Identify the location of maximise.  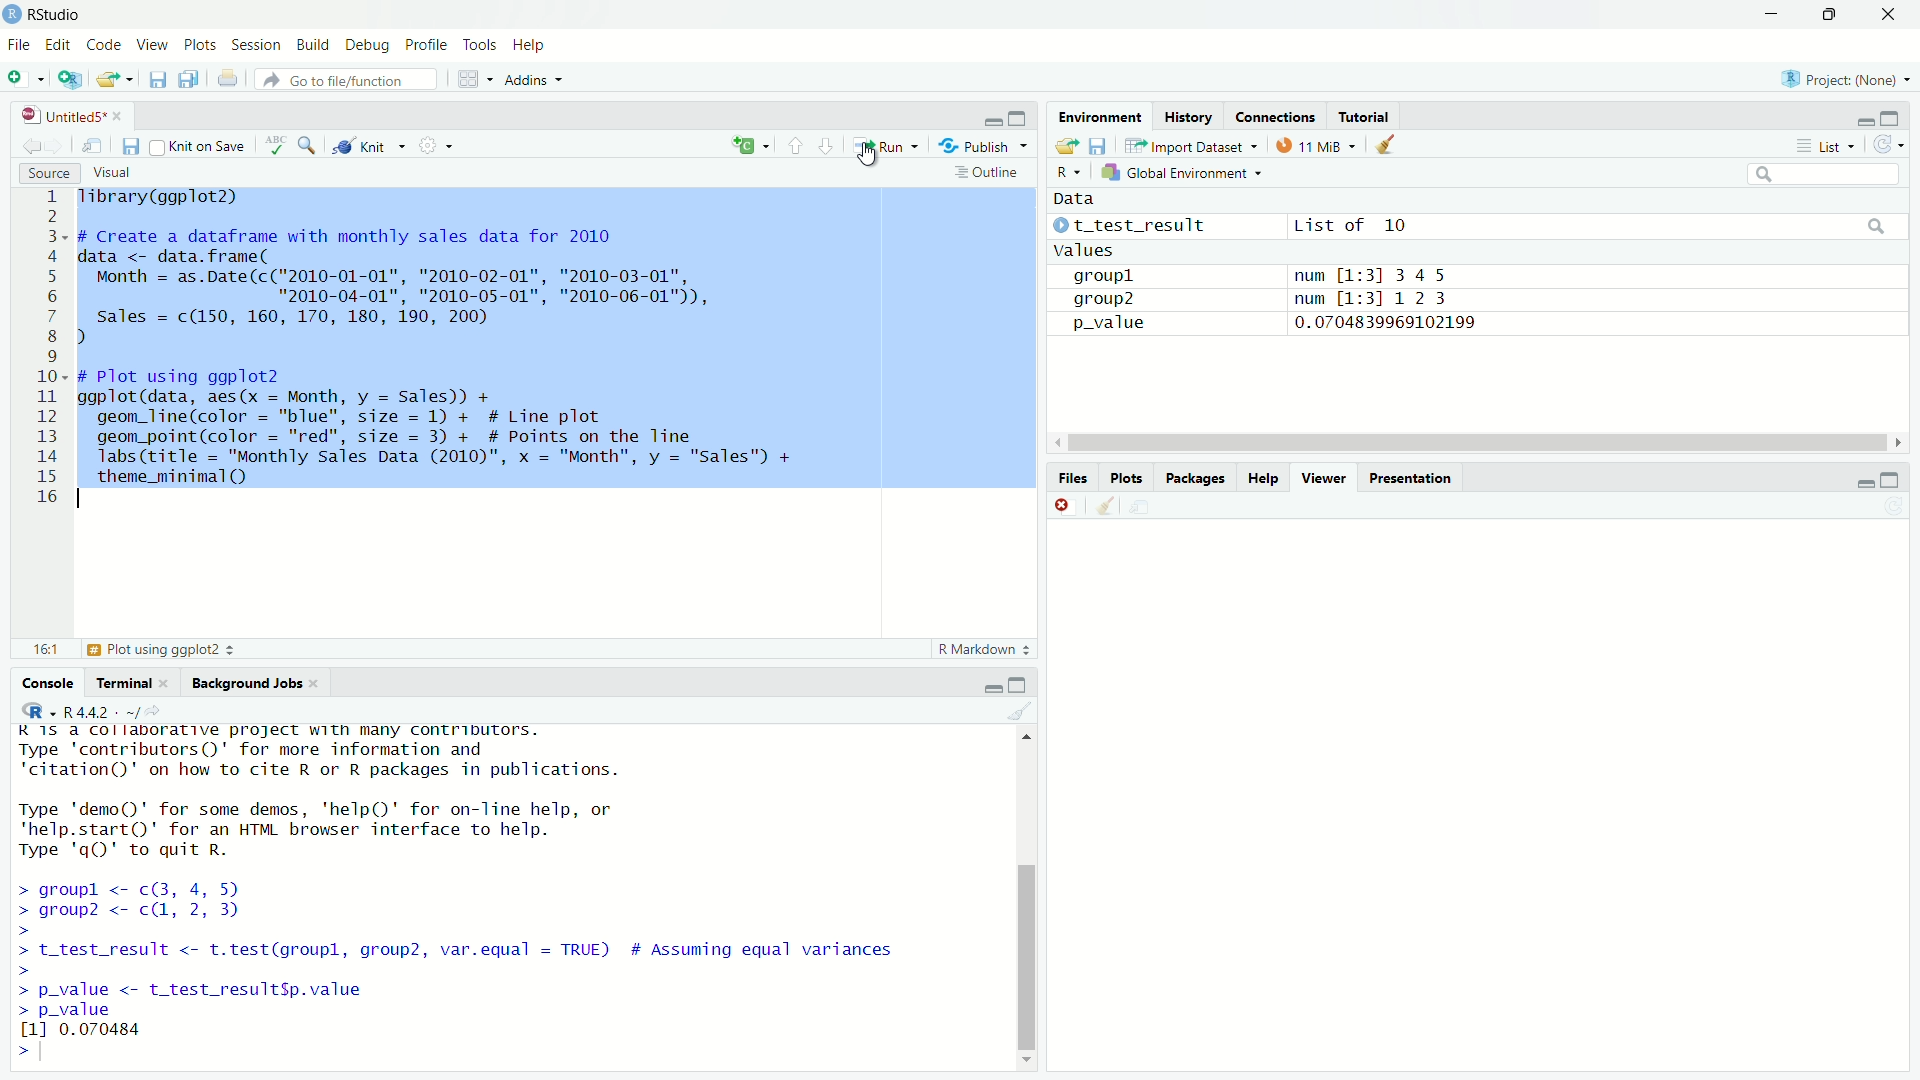
(1018, 685).